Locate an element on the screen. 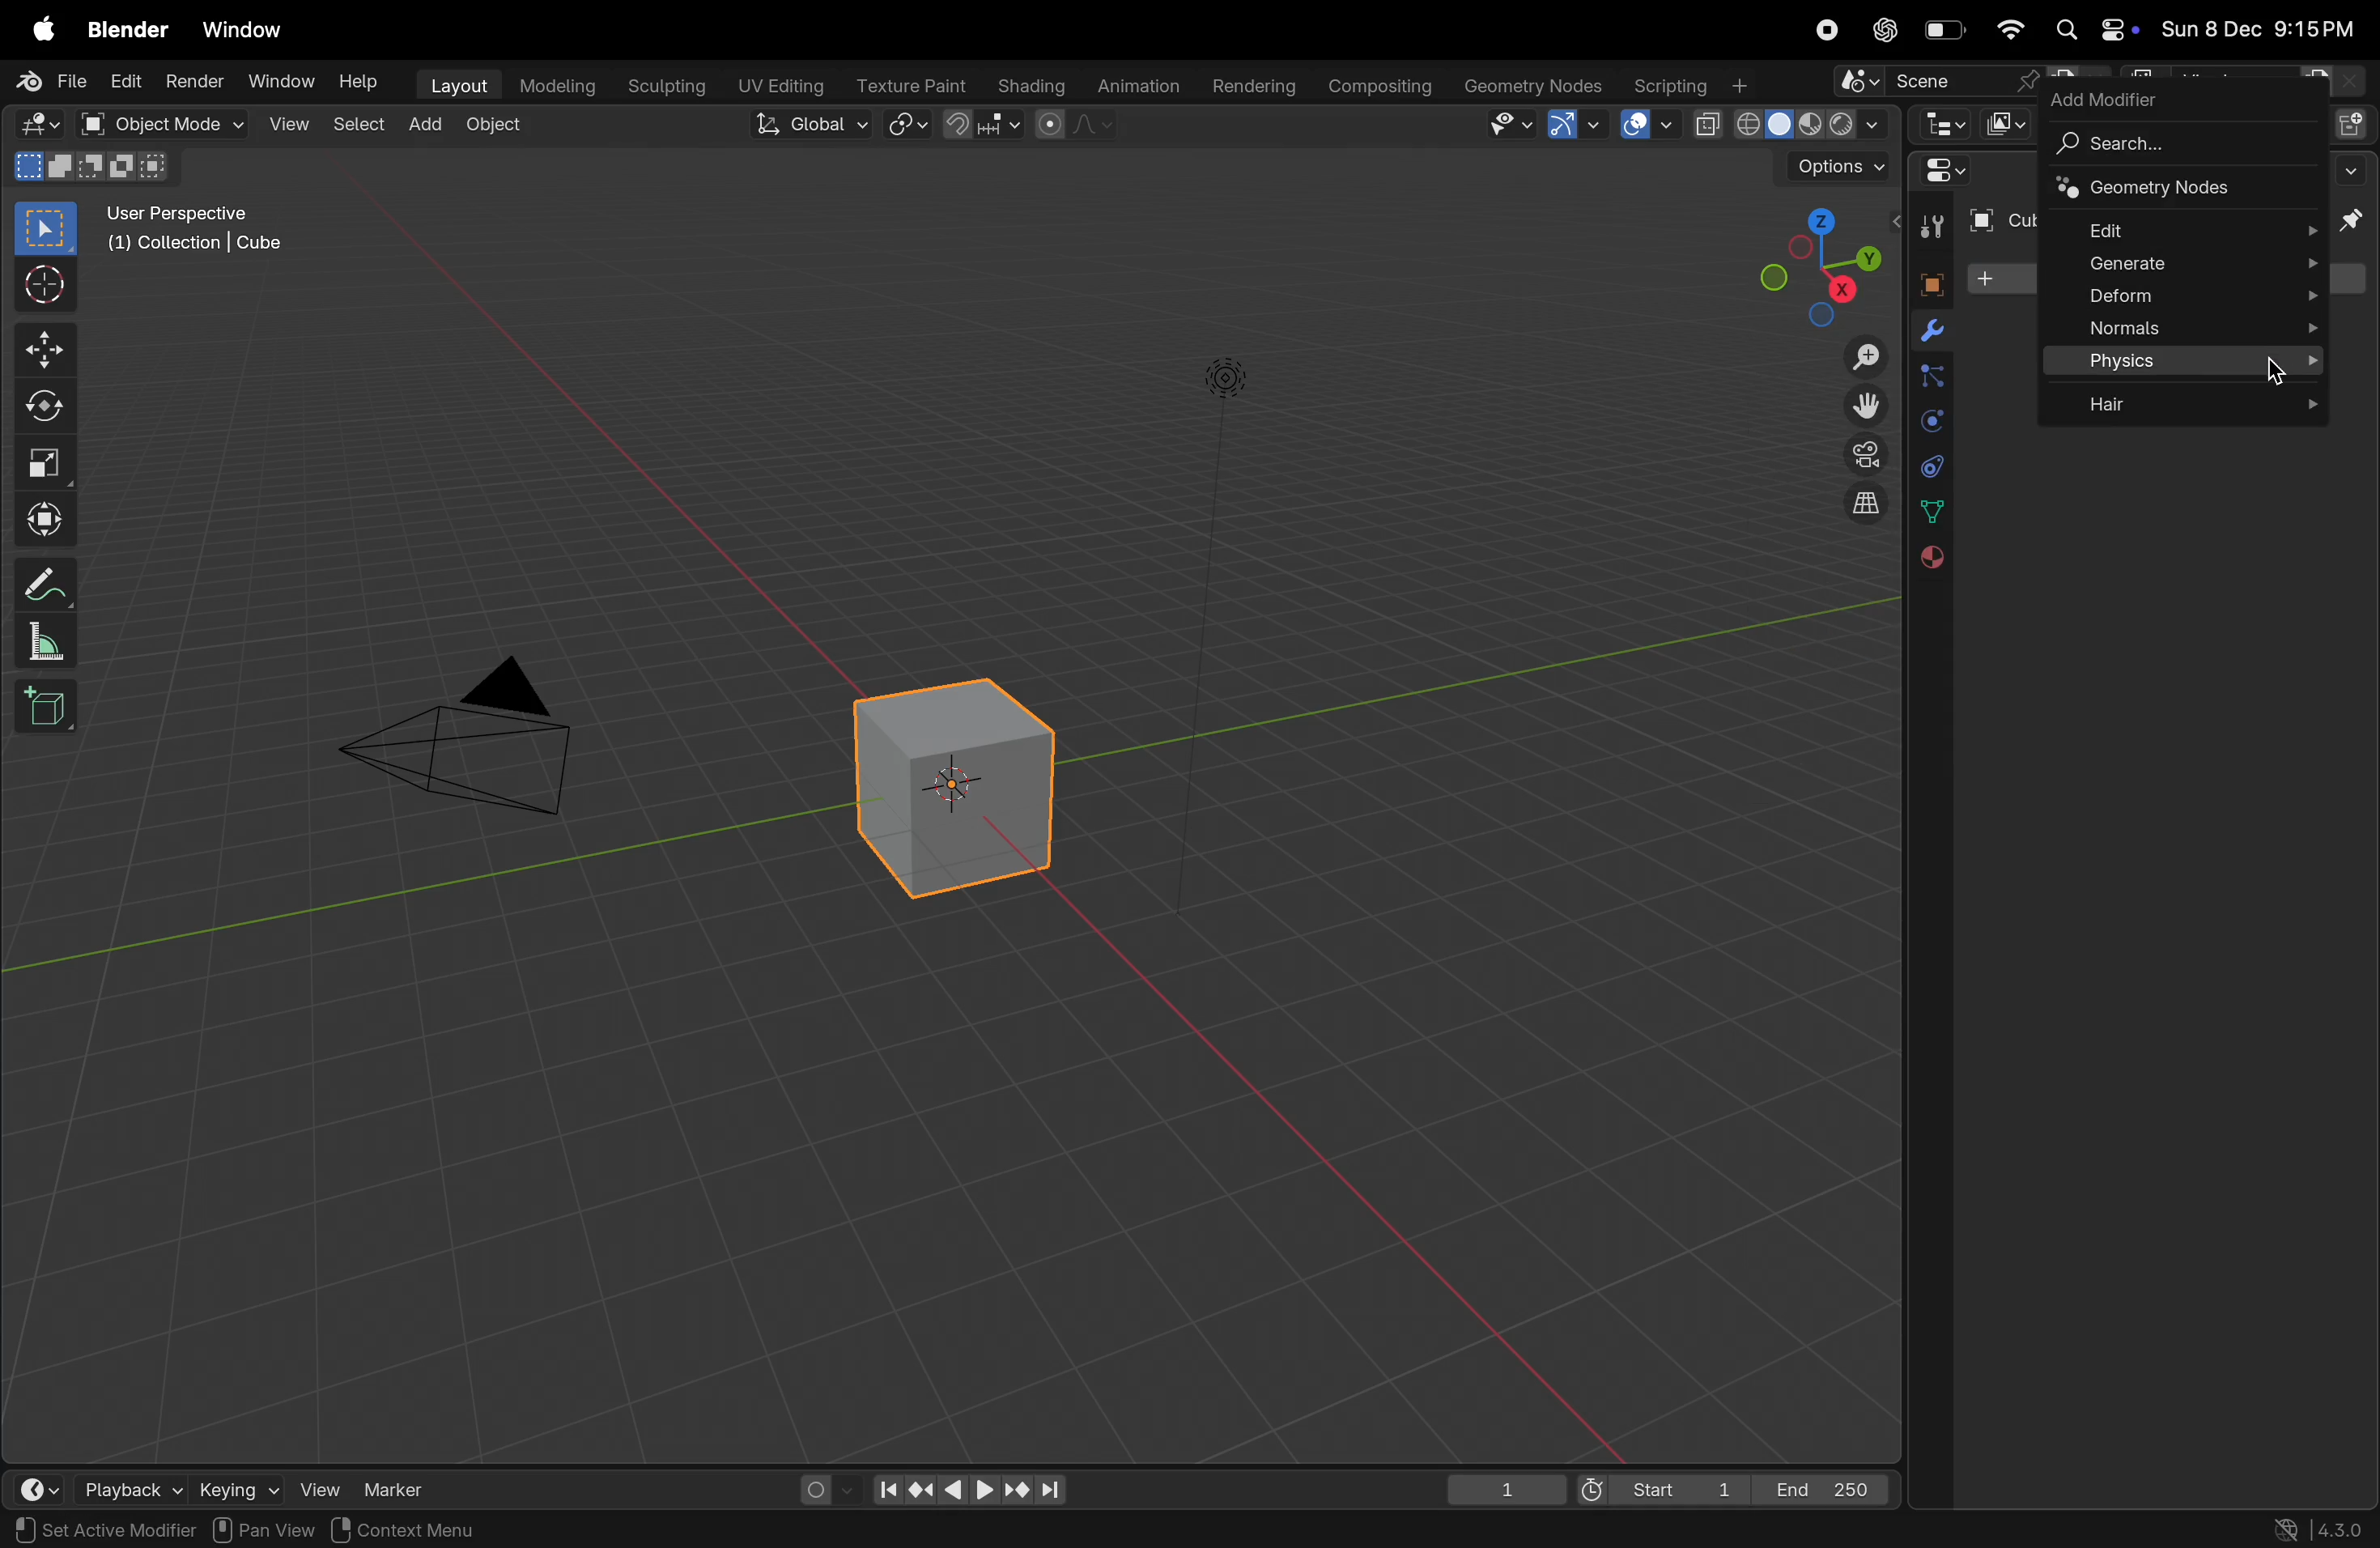  open is located at coordinates (91, 124).